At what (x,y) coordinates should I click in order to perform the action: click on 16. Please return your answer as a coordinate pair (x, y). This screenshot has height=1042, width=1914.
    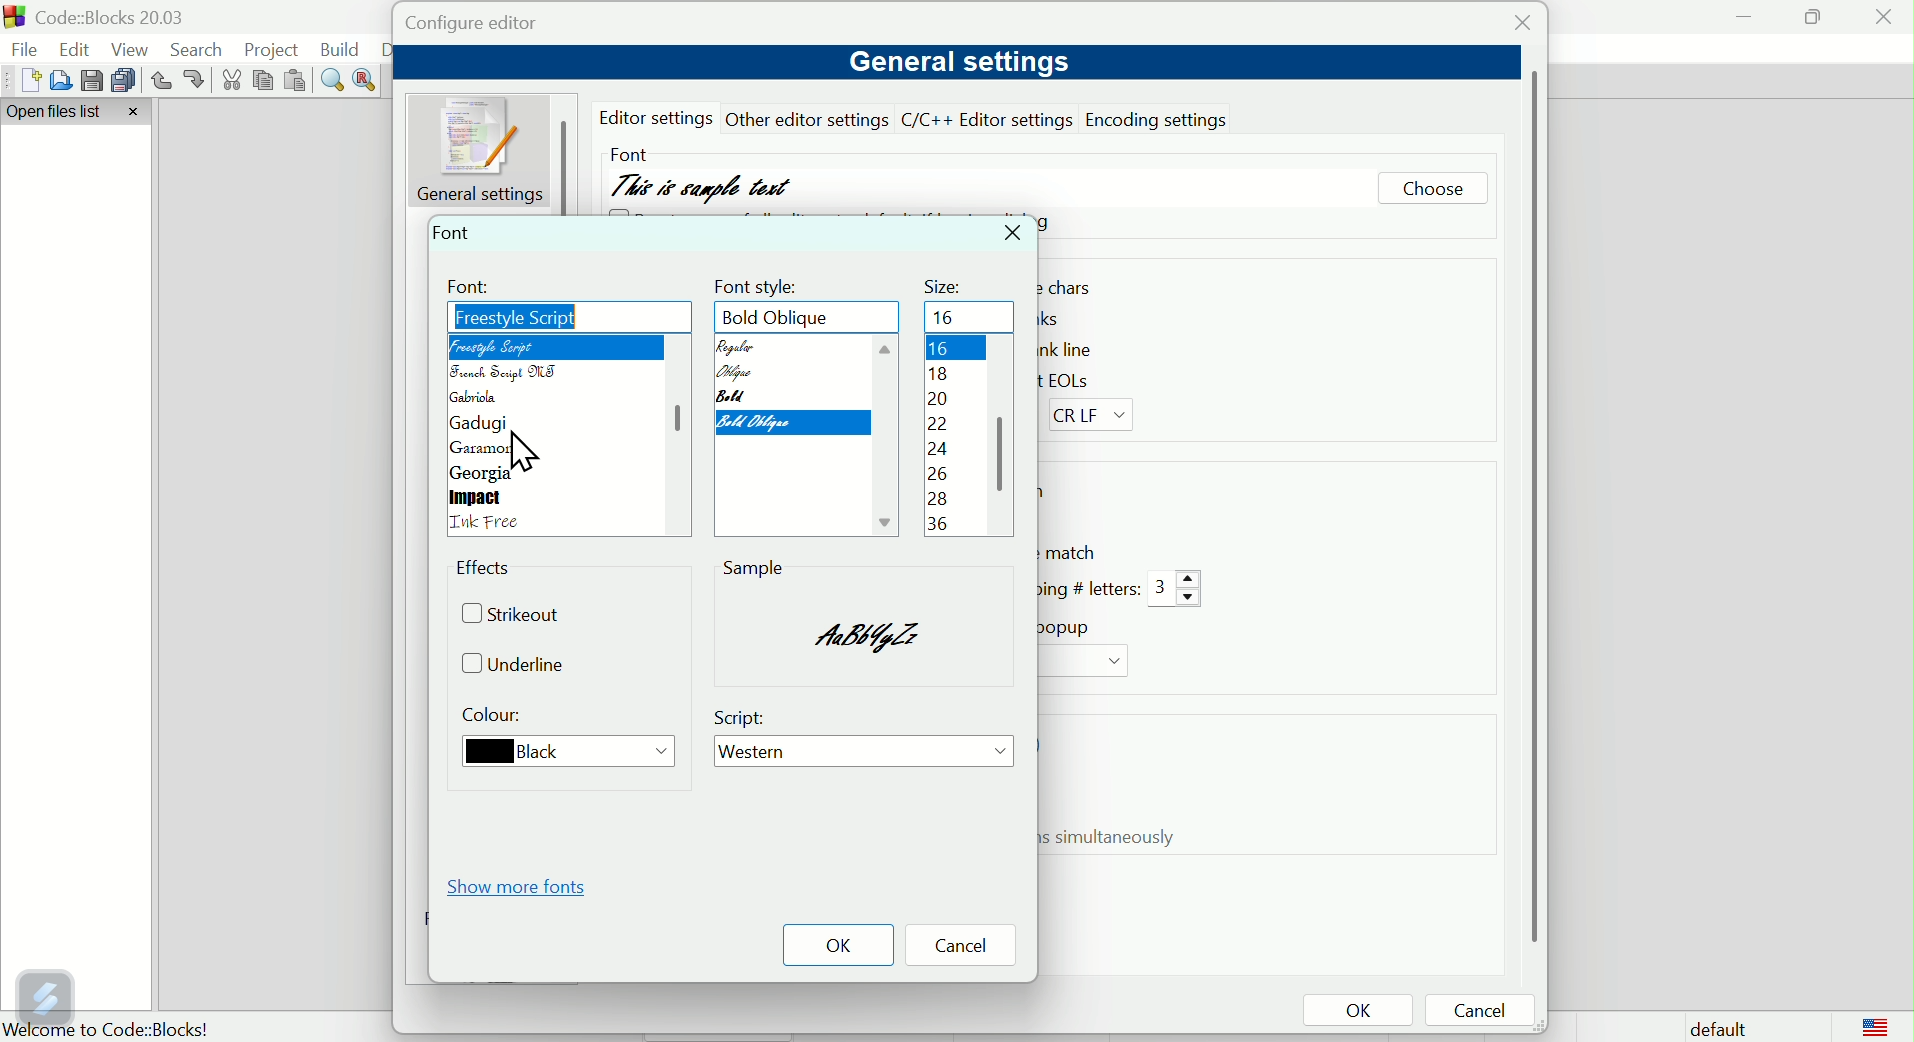
    Looking at the image, I should click on (936, 351).